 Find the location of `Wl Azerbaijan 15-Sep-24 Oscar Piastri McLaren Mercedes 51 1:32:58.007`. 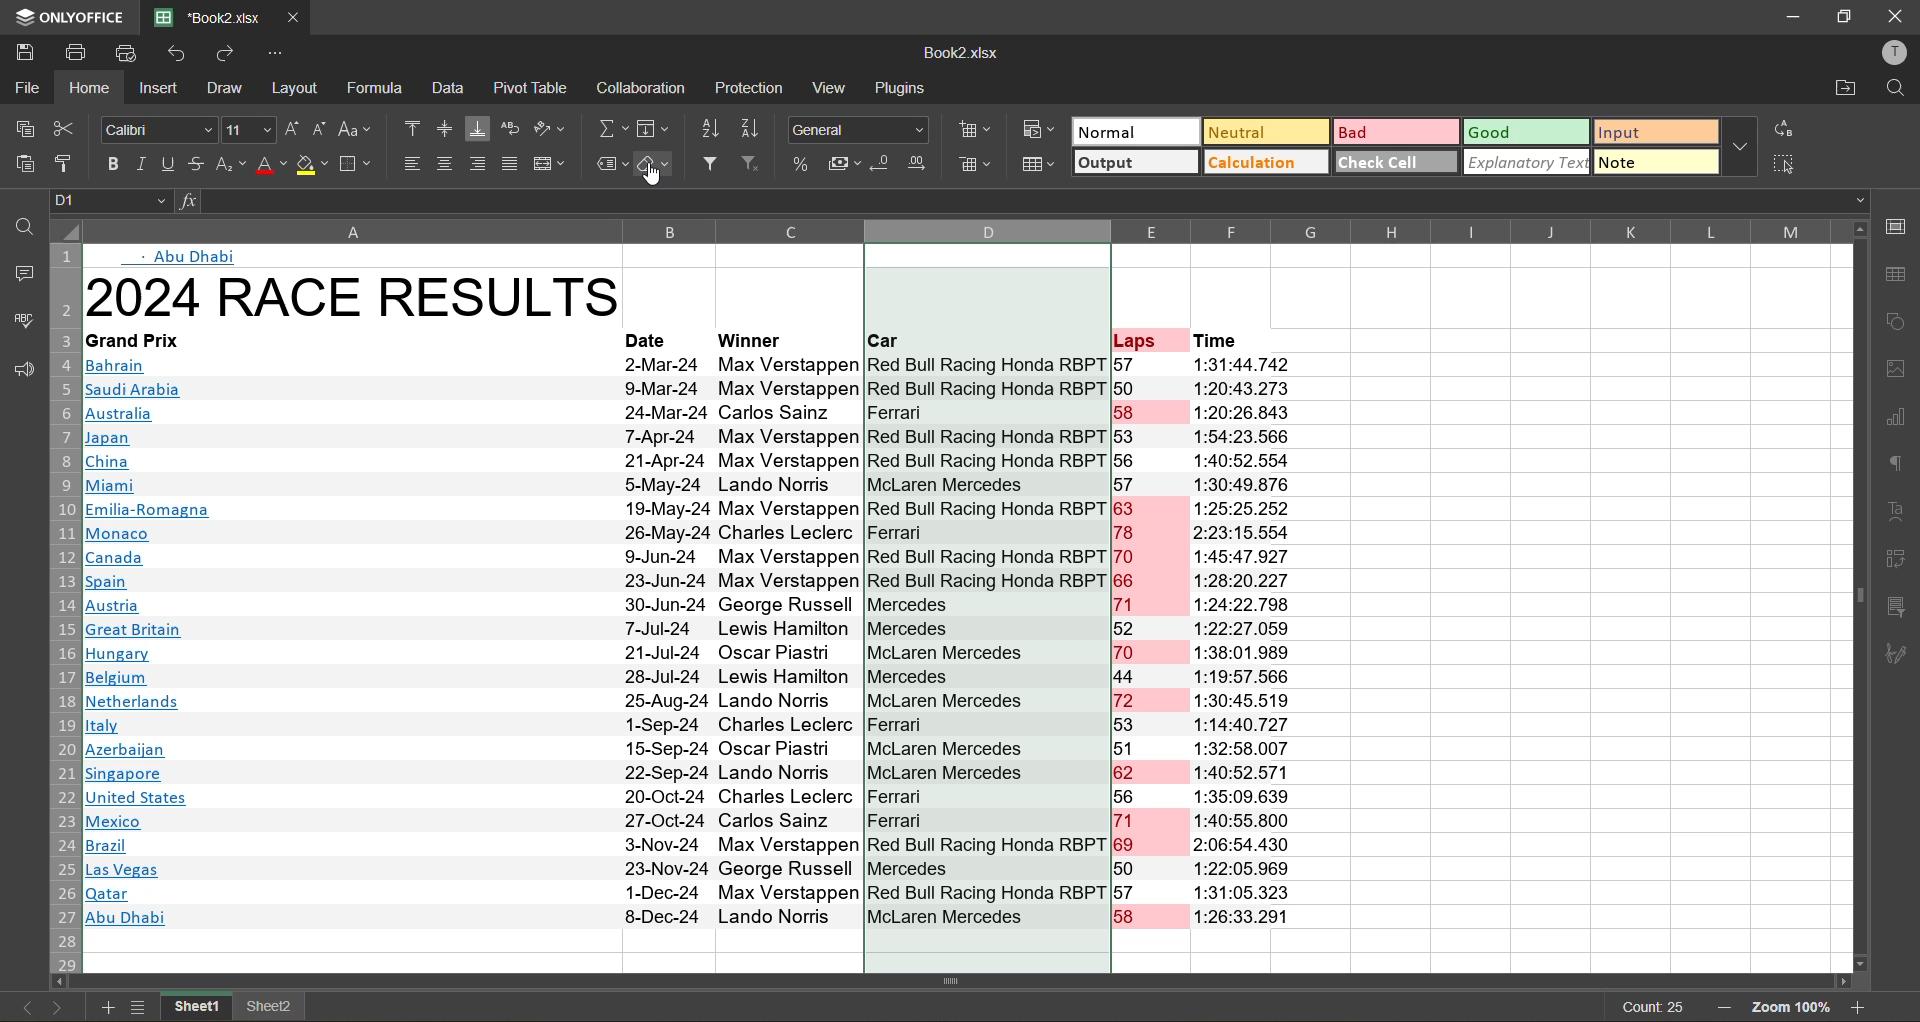

Wl Azerbaijan 15-Sep-24 Oscar Piastri McLaren Mercedes 51 1:32:58.007 is located at coordinates (692, 748).